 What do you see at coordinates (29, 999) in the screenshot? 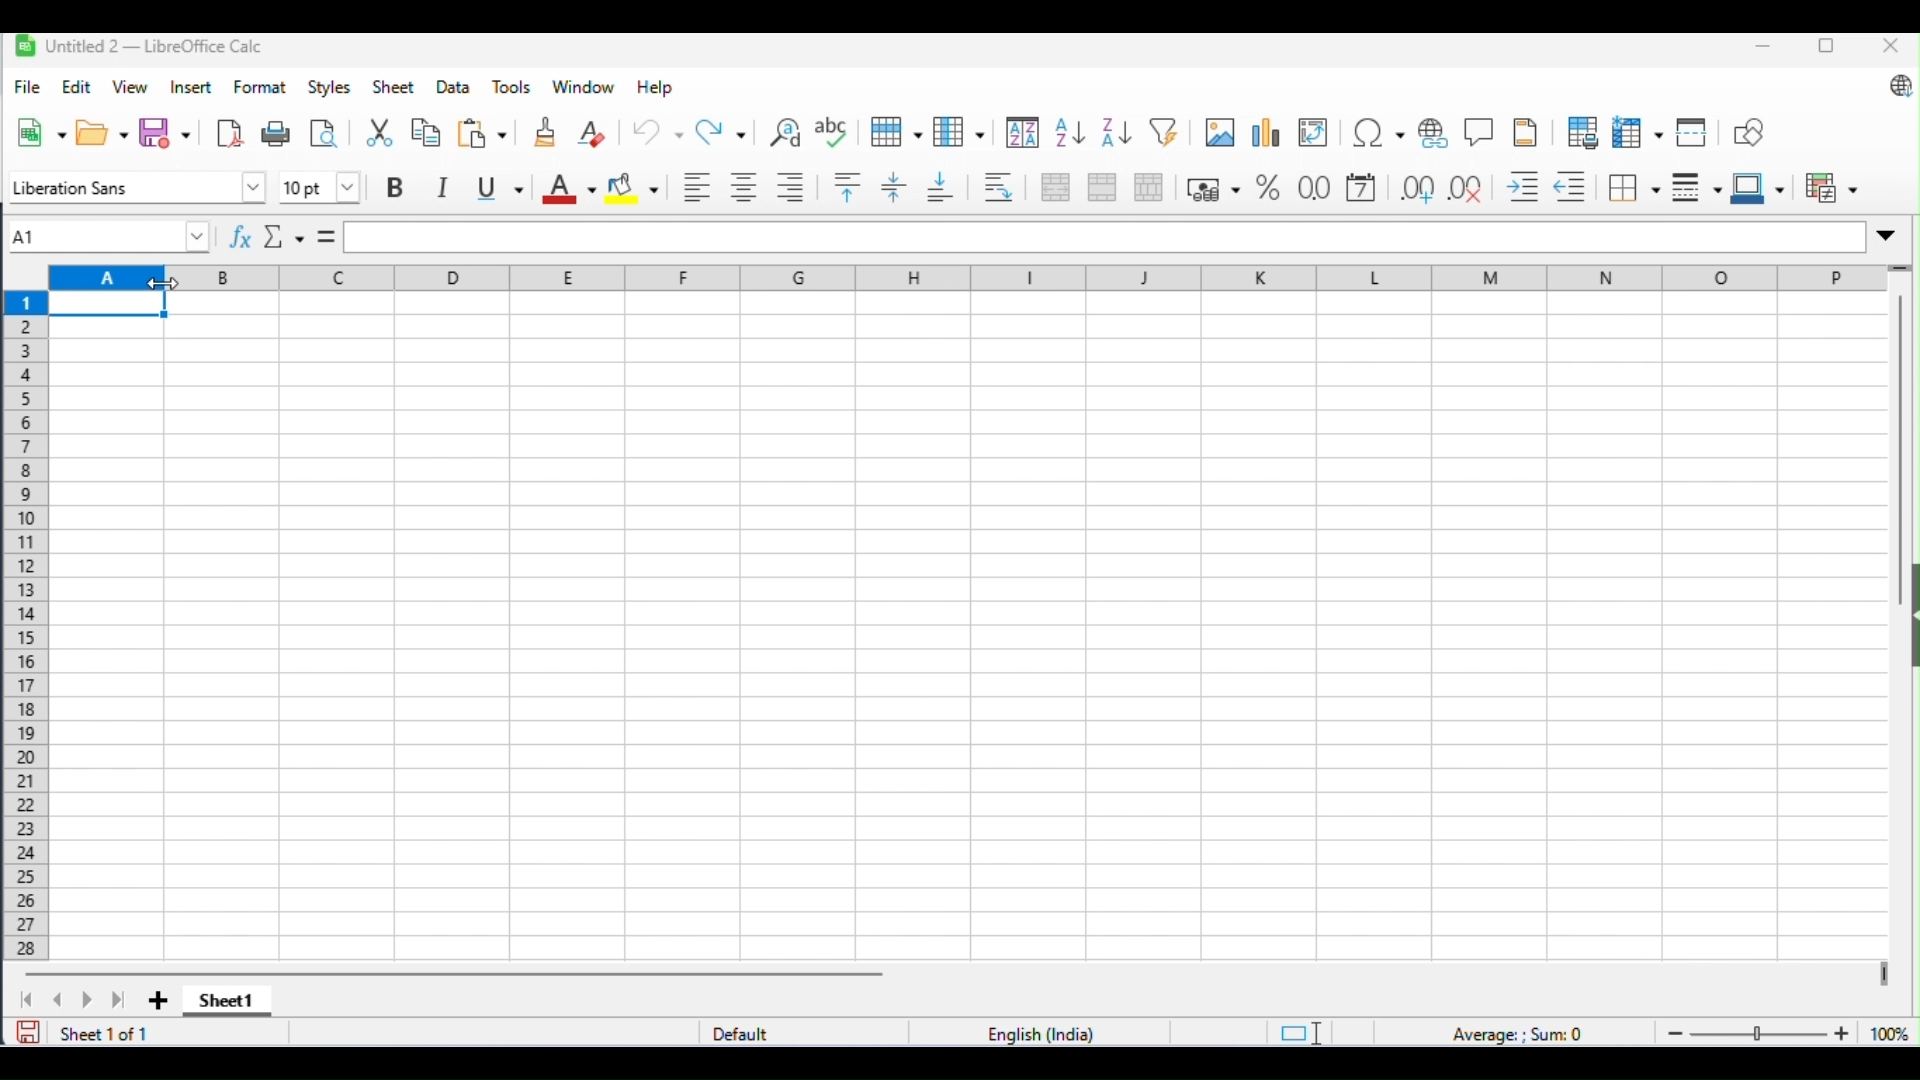
I see `first sheet` at bounding box center [29, 999].